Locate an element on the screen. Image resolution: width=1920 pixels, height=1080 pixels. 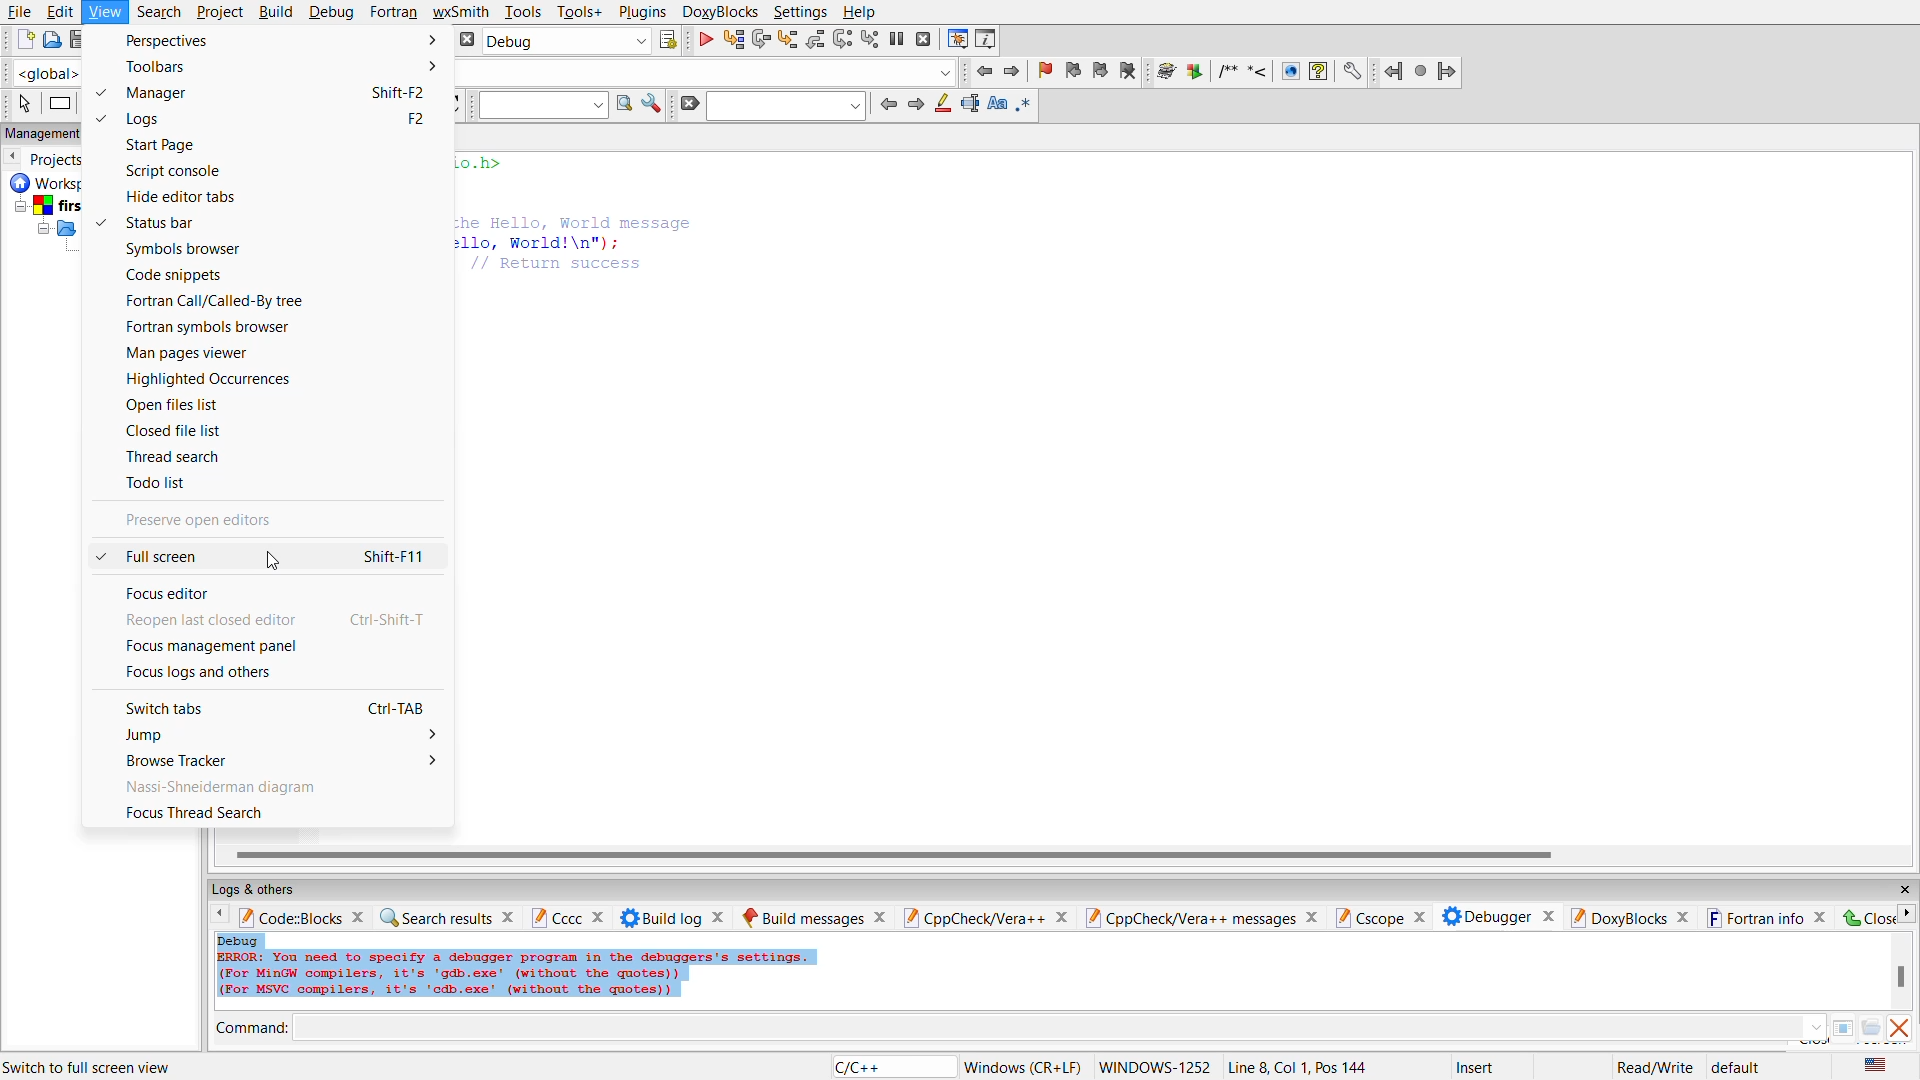
perspectives is located at coordinates (282, 40).